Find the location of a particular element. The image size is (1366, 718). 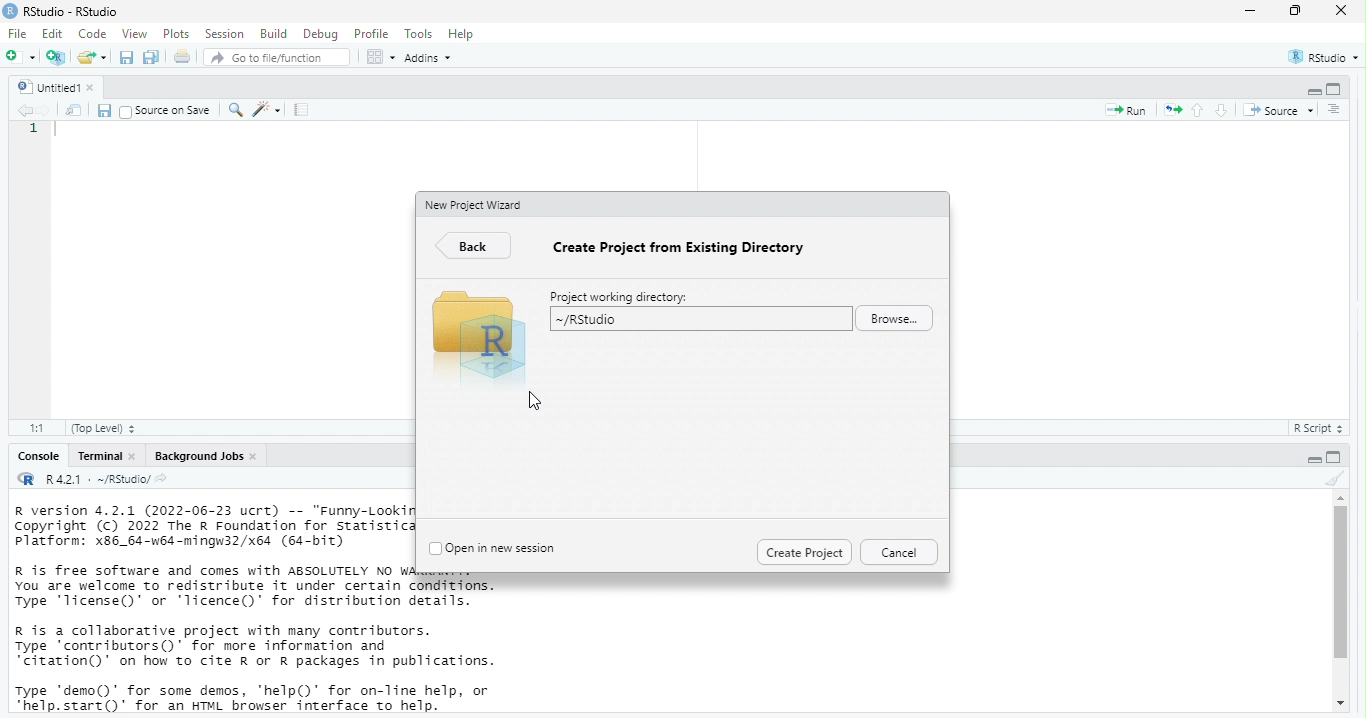

RStudio - RStudio is located at coordinates (75, 11).